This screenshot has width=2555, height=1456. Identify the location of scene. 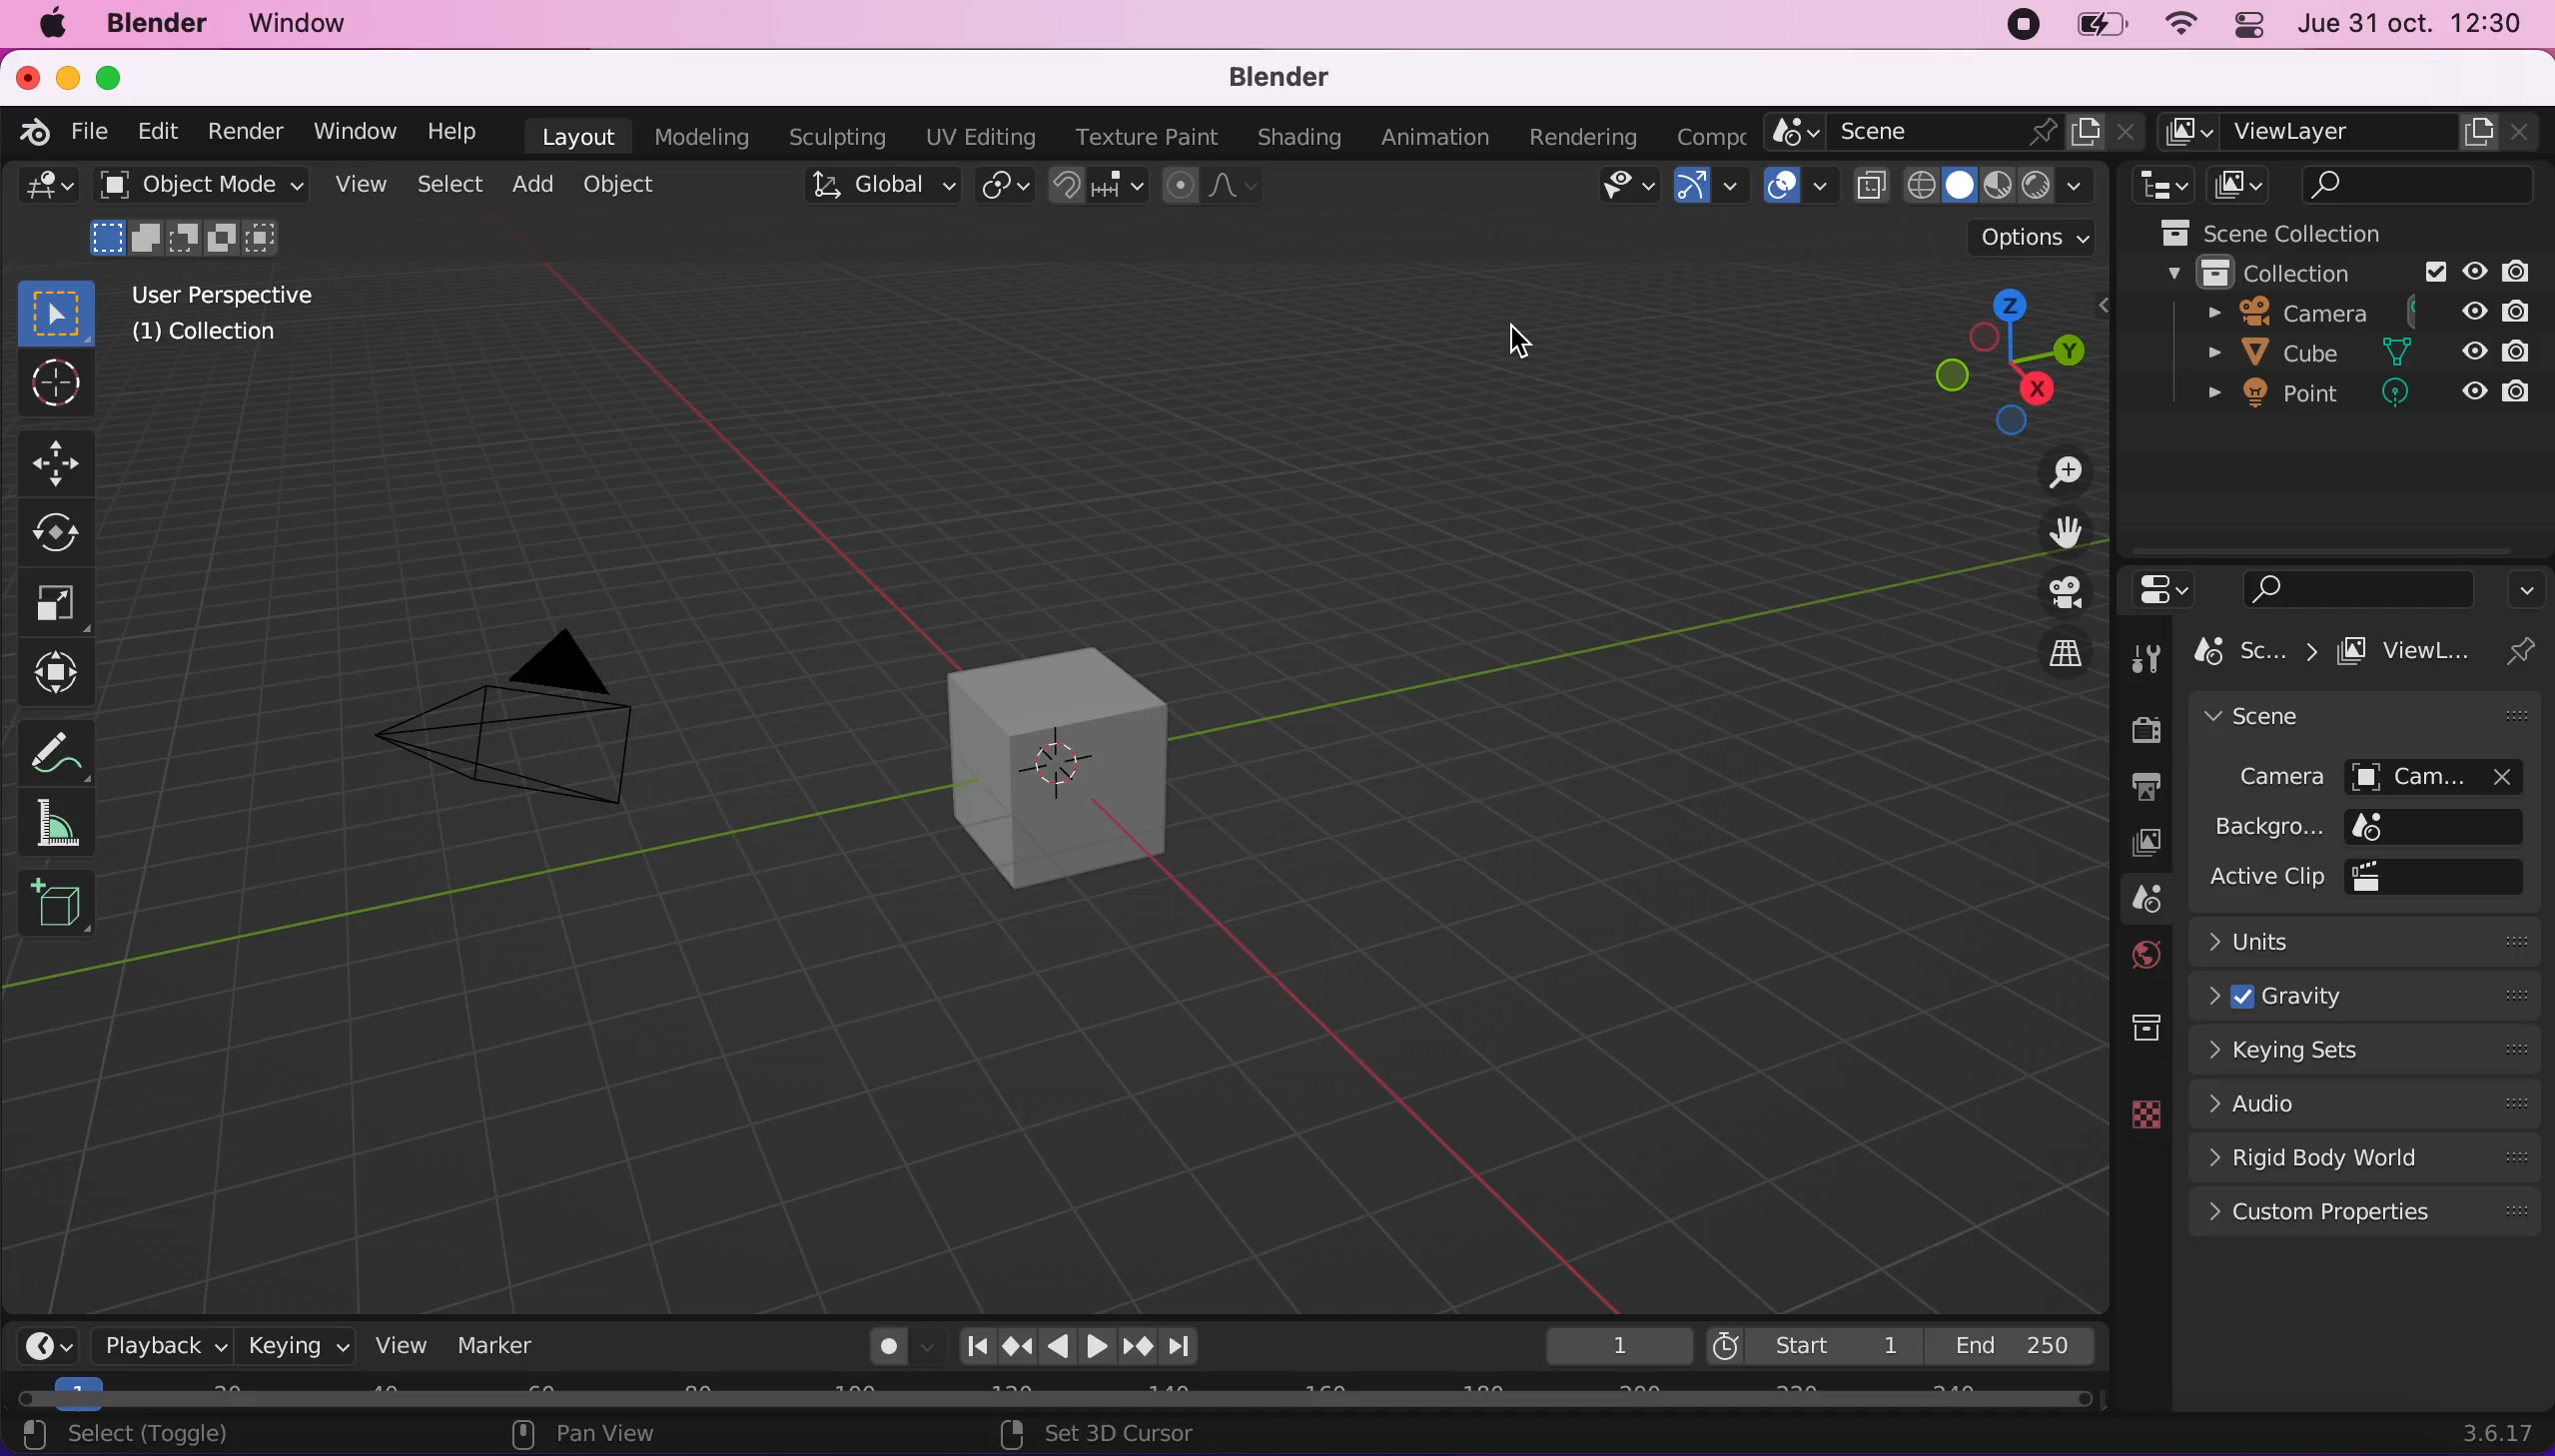
(2138, 900).